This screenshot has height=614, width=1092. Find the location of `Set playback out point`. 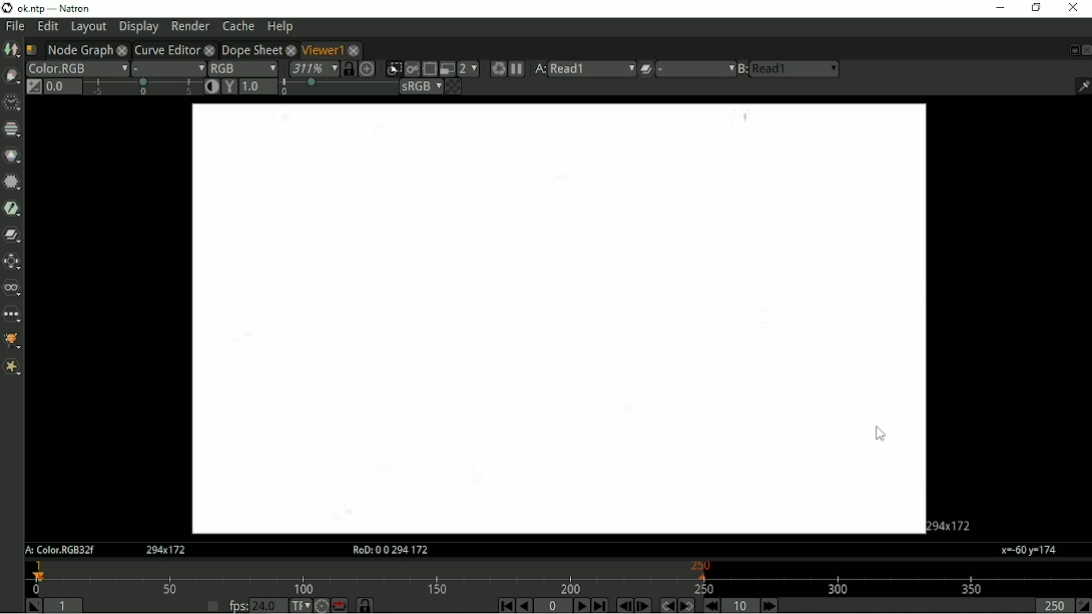

Set playback out point is located at coordinates (1083, 605).